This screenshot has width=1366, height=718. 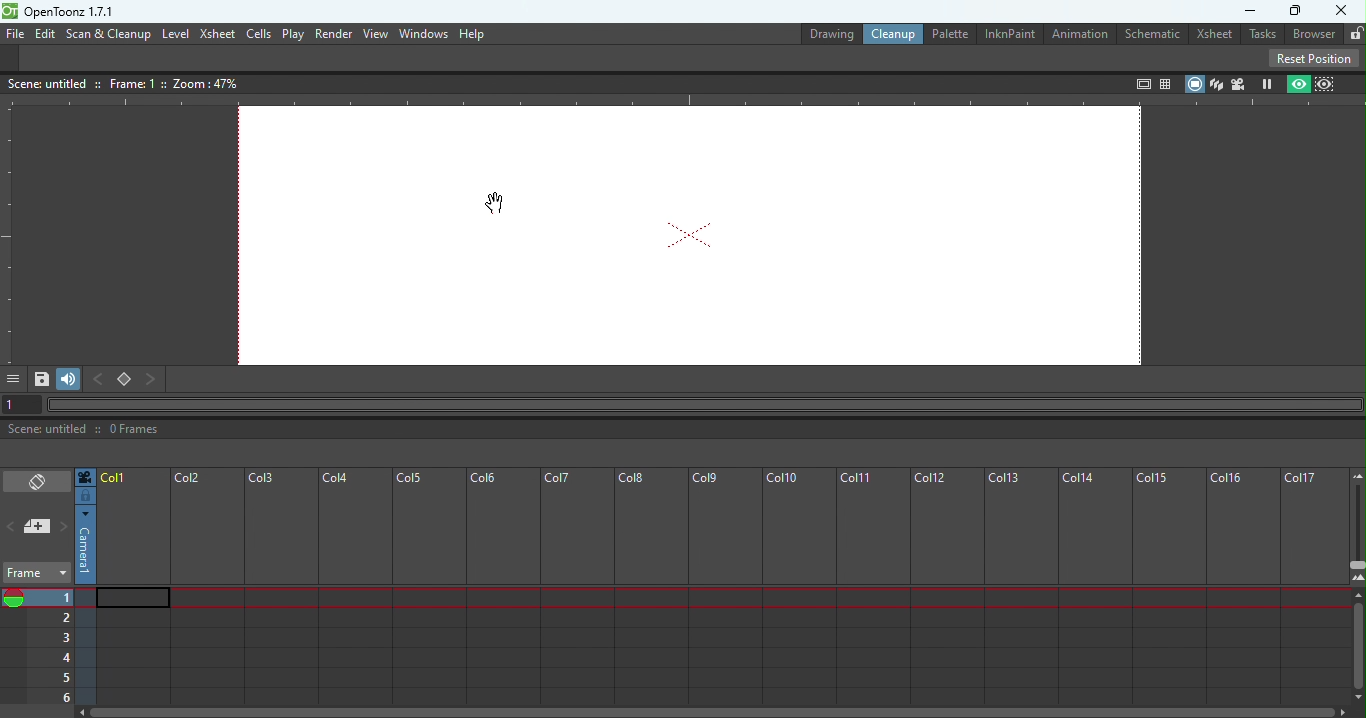 What do you see at coordinates (473, 33) in the screenshot?
I see `Help` at bounding box center [473, 33].